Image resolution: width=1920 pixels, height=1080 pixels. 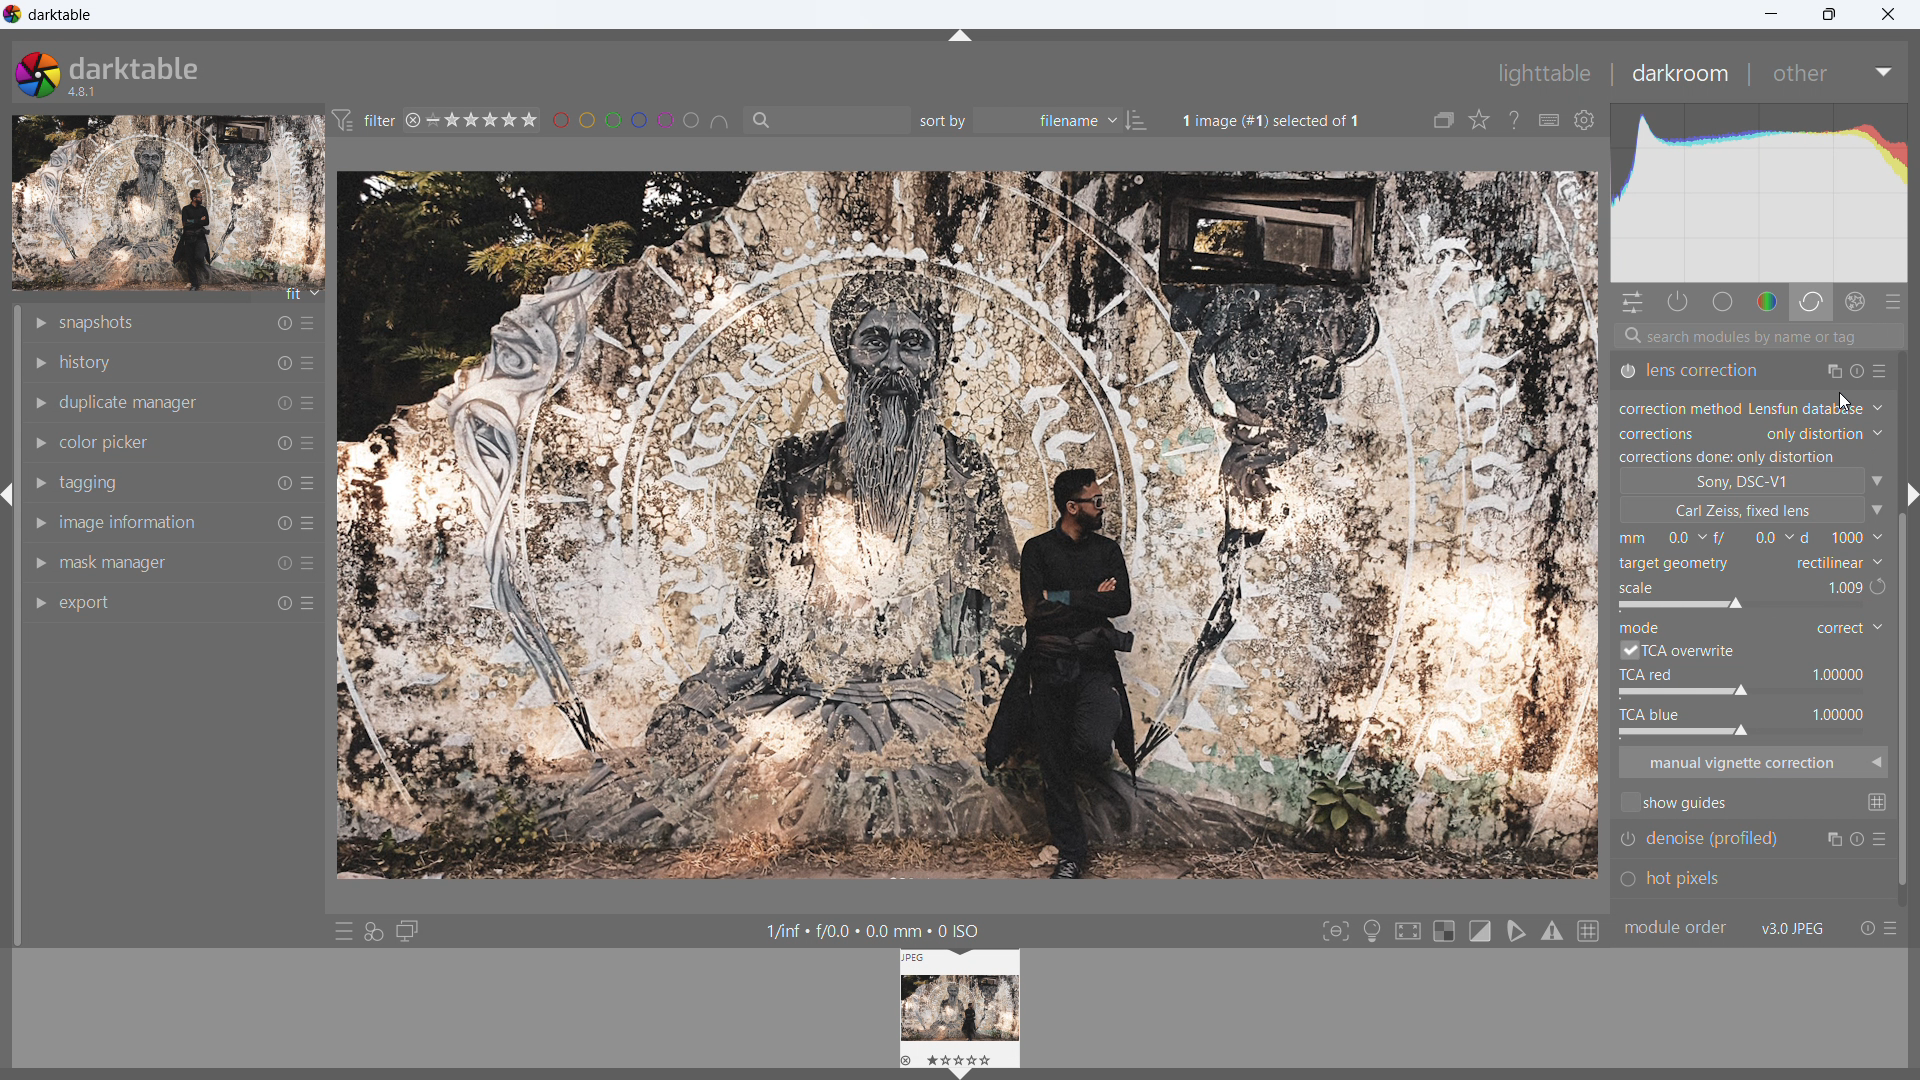 I want to click on show module, so click(x=39, y=360).